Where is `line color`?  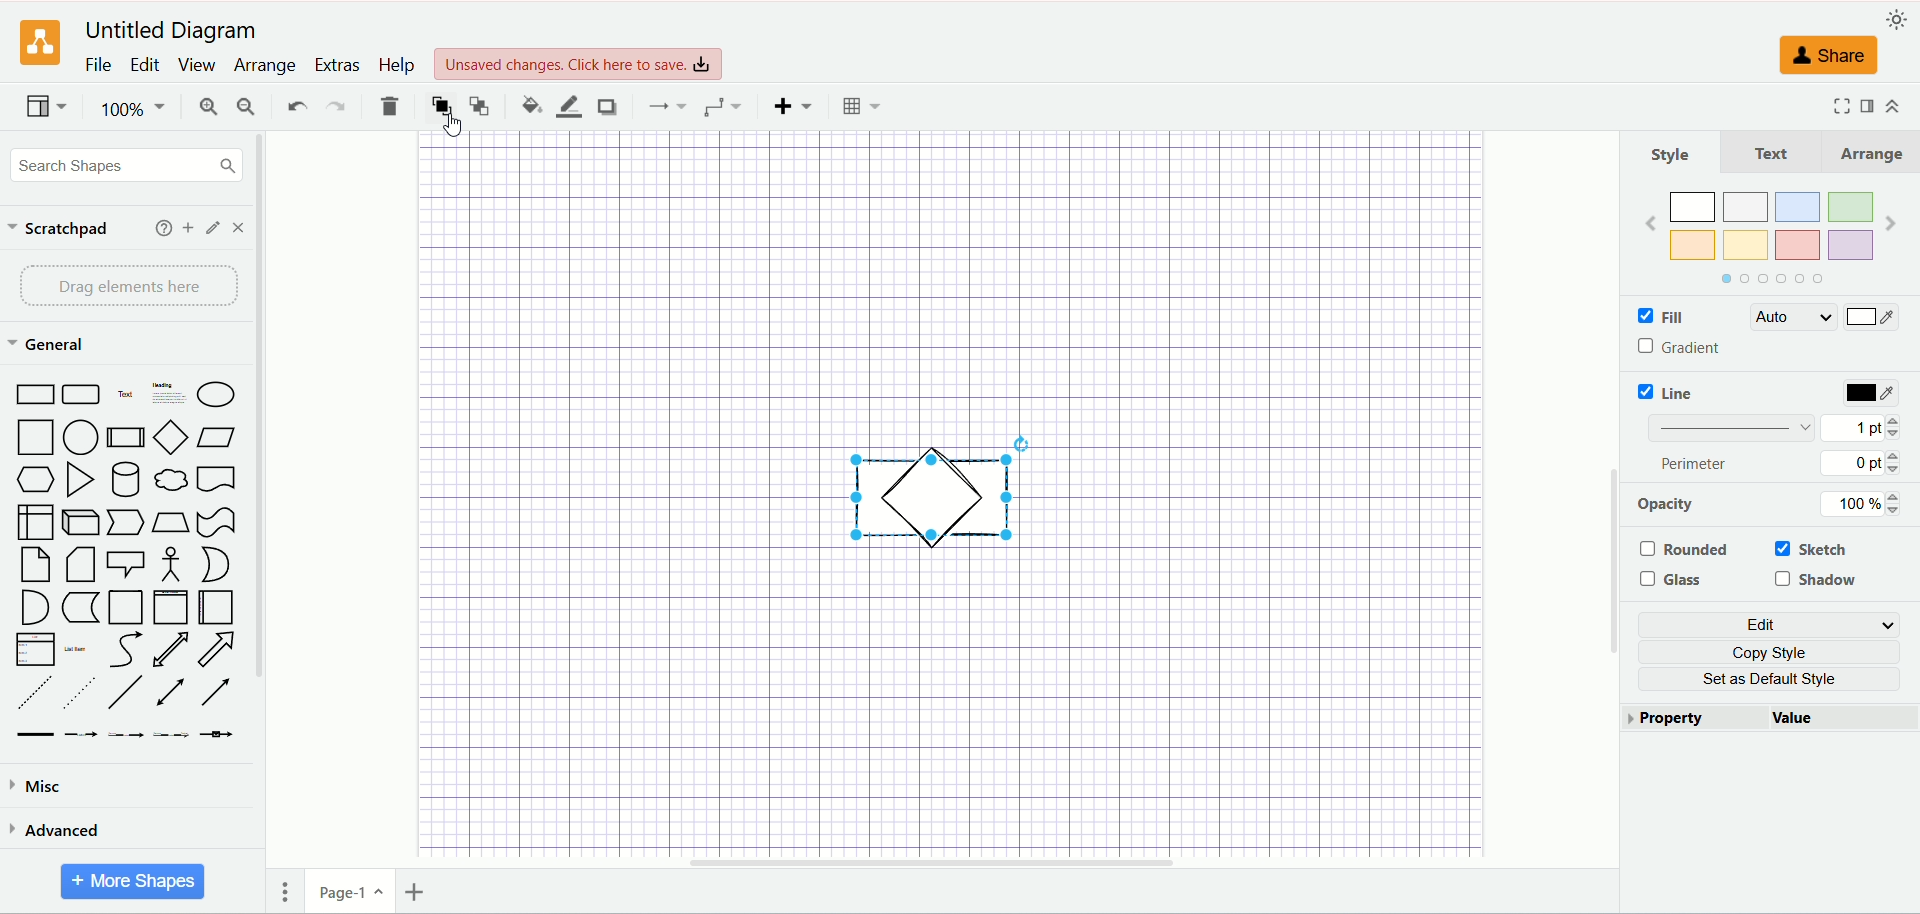 line color is located at coordinates (569, 106).